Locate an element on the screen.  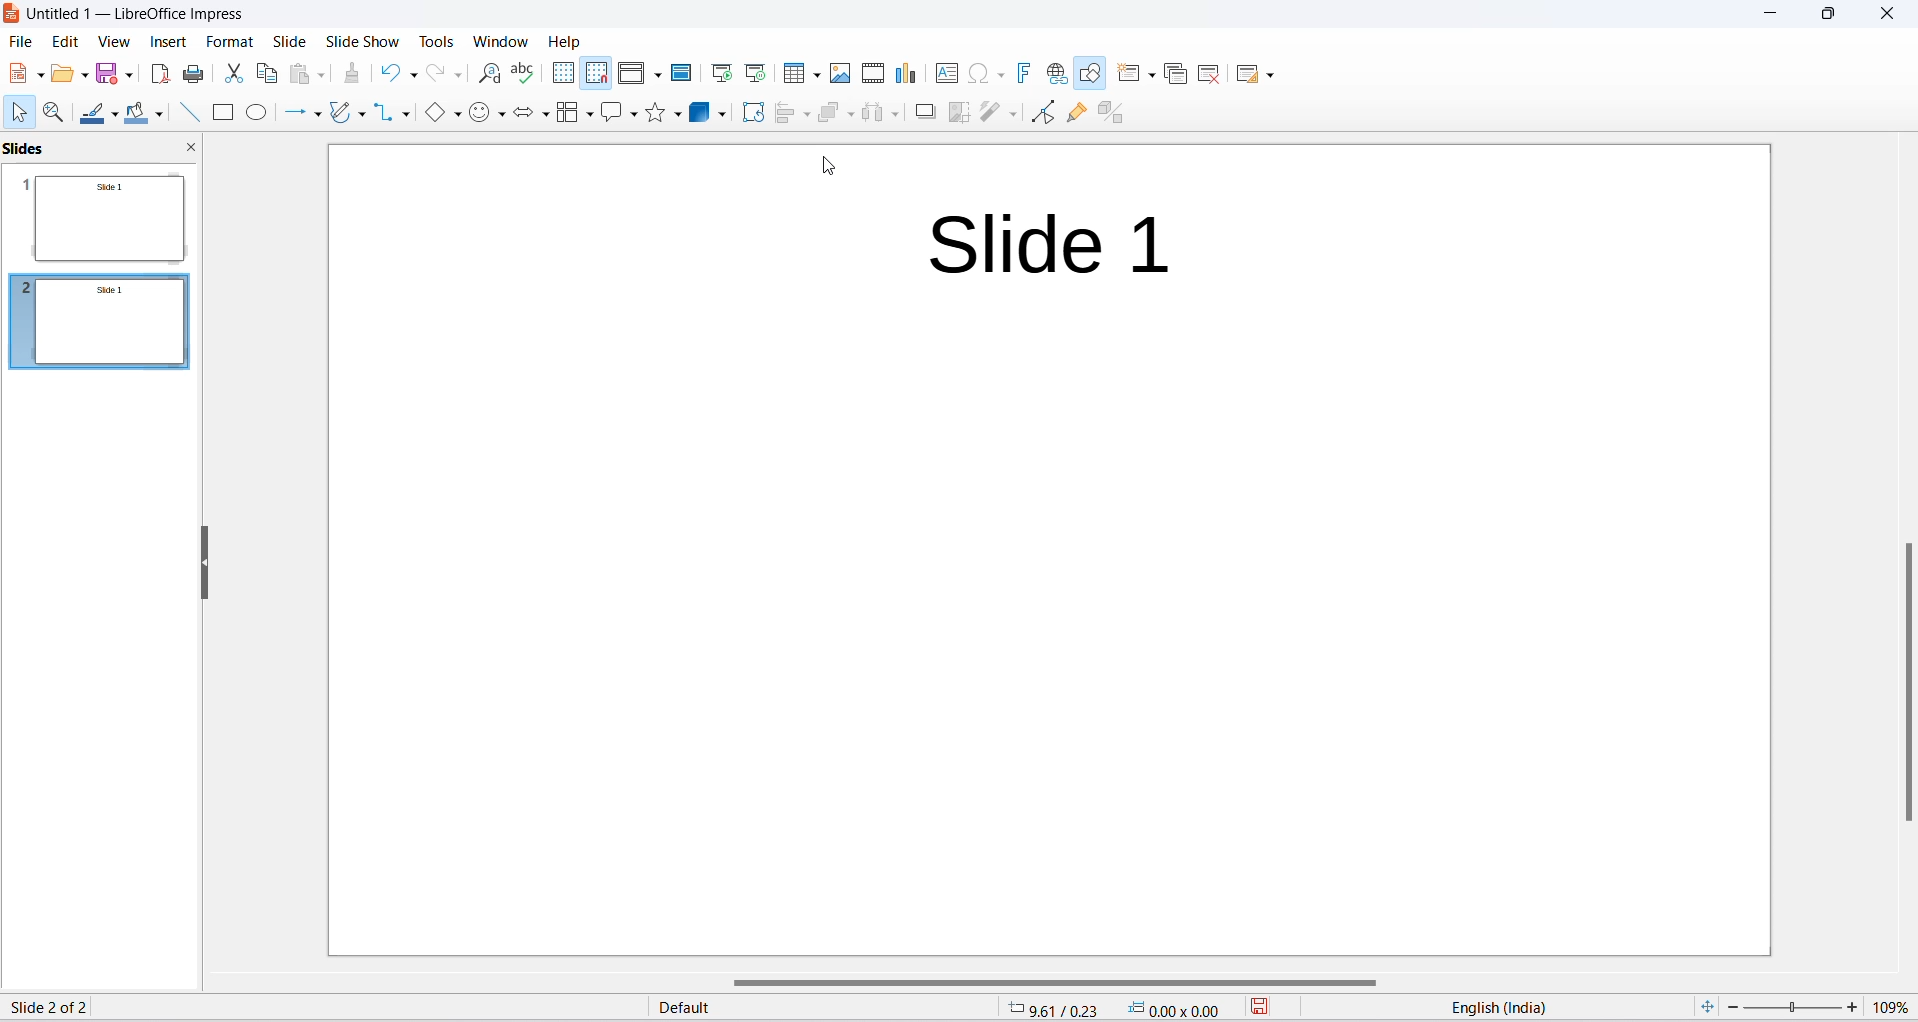
insert fontwork text is located at coordinates (1023, 71).